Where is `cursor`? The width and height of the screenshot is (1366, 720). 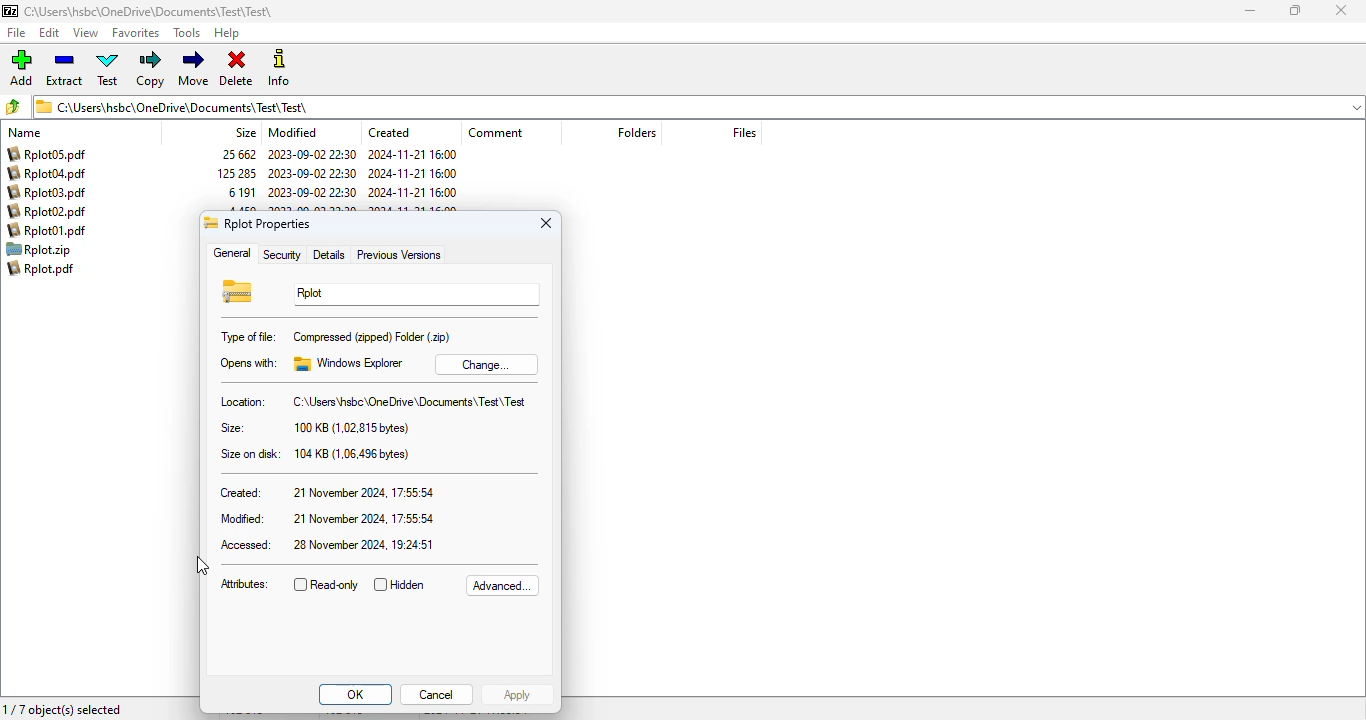
cursor is located at coordinates (203, 566).